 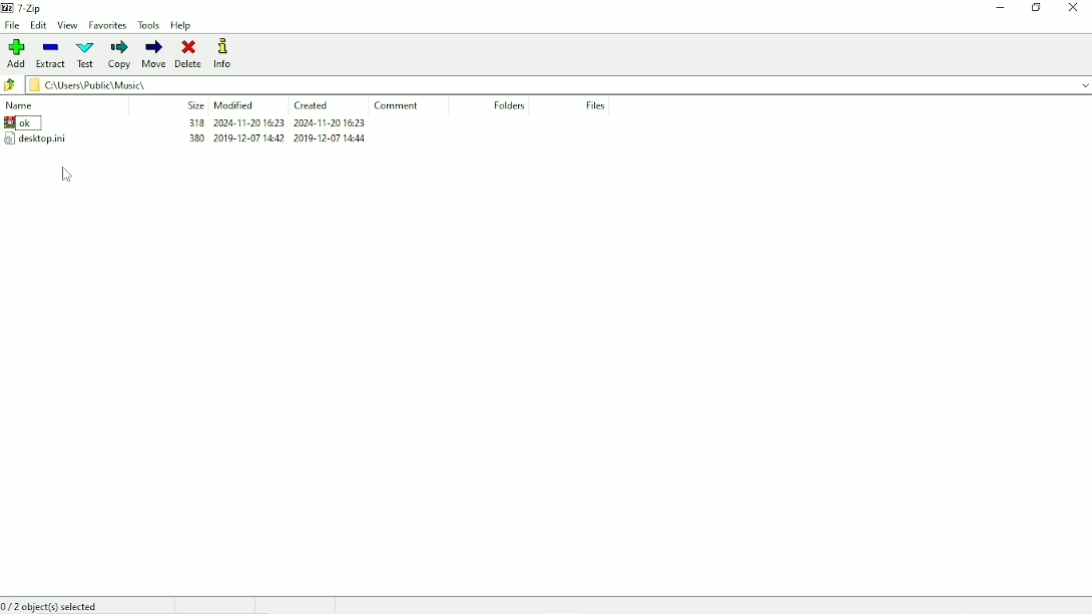 I want to click on 318 2024-11-201623 2024-11-20 1623
MW 200207140 2016-207 kd, so click(x=278, y=135).